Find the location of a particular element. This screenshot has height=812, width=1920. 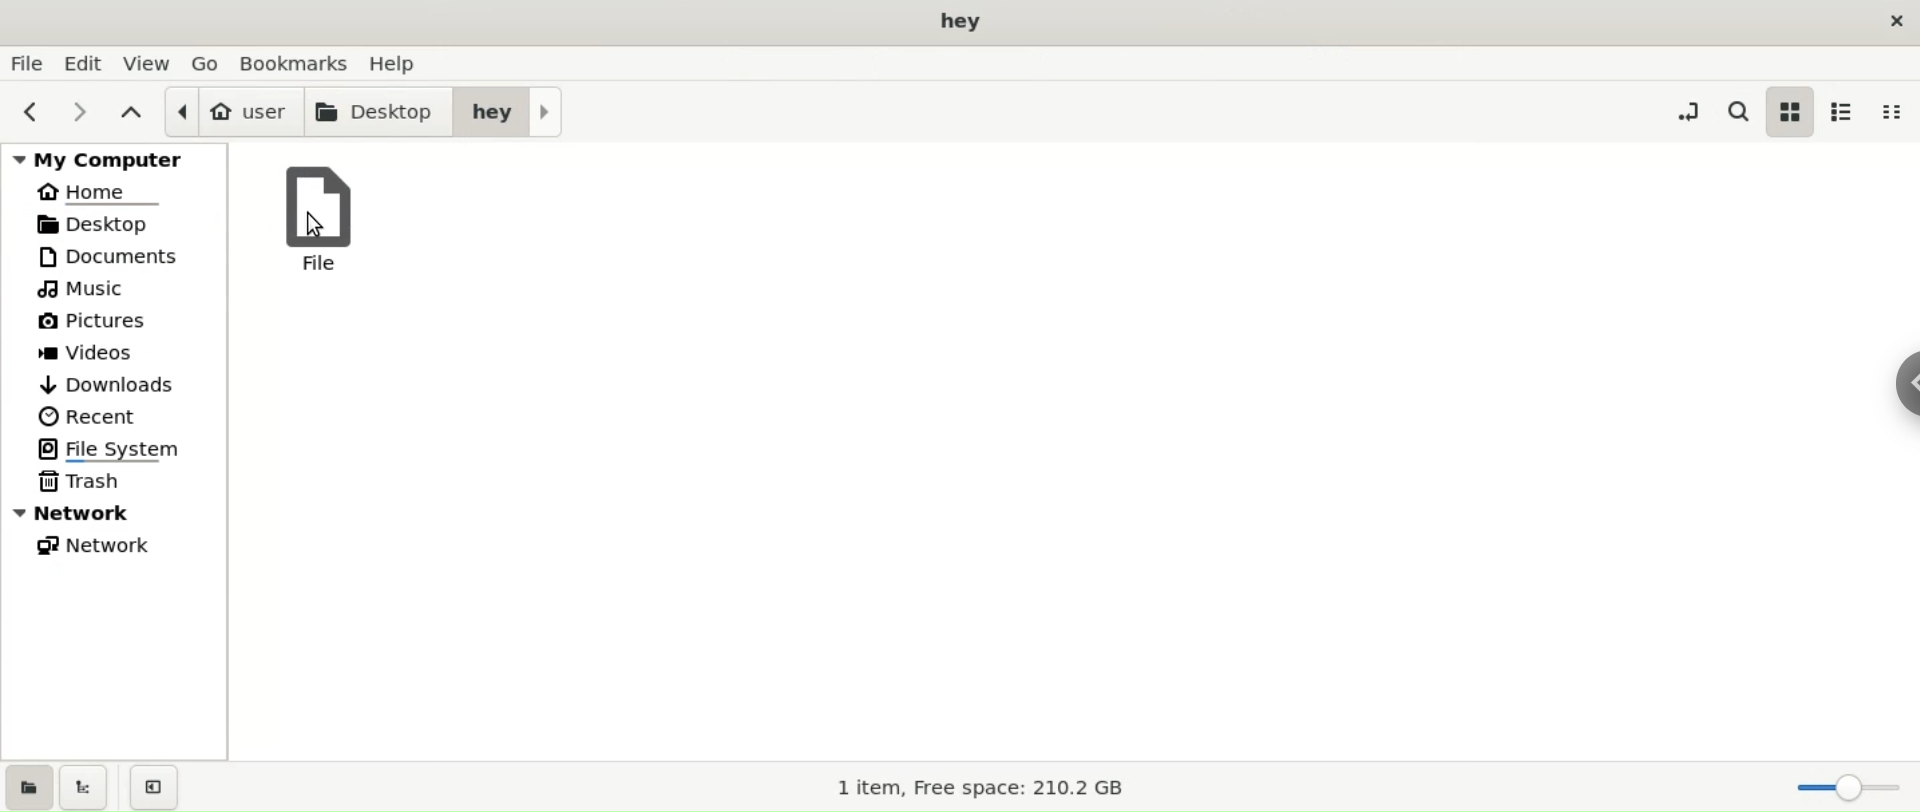

help is located at coordinates (403, 61).